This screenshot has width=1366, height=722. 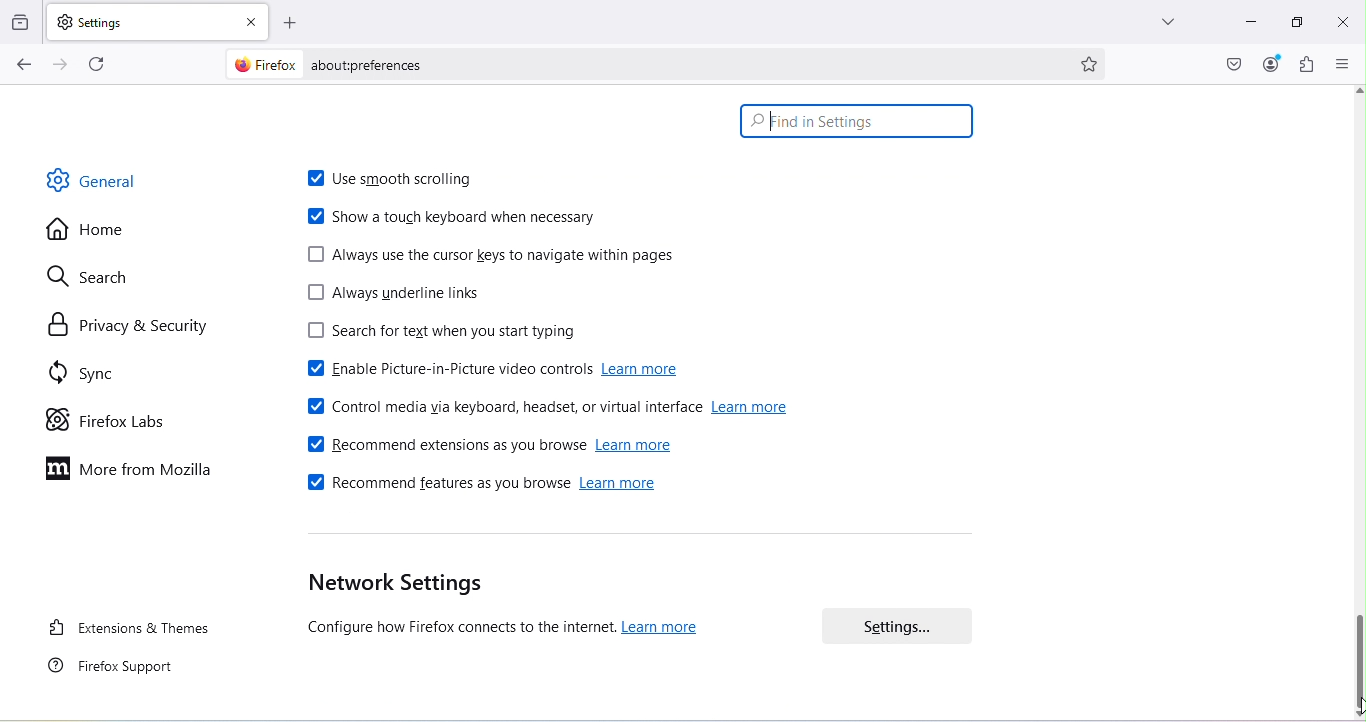 I want to click on firefox logo, so click(x=265, y=64).